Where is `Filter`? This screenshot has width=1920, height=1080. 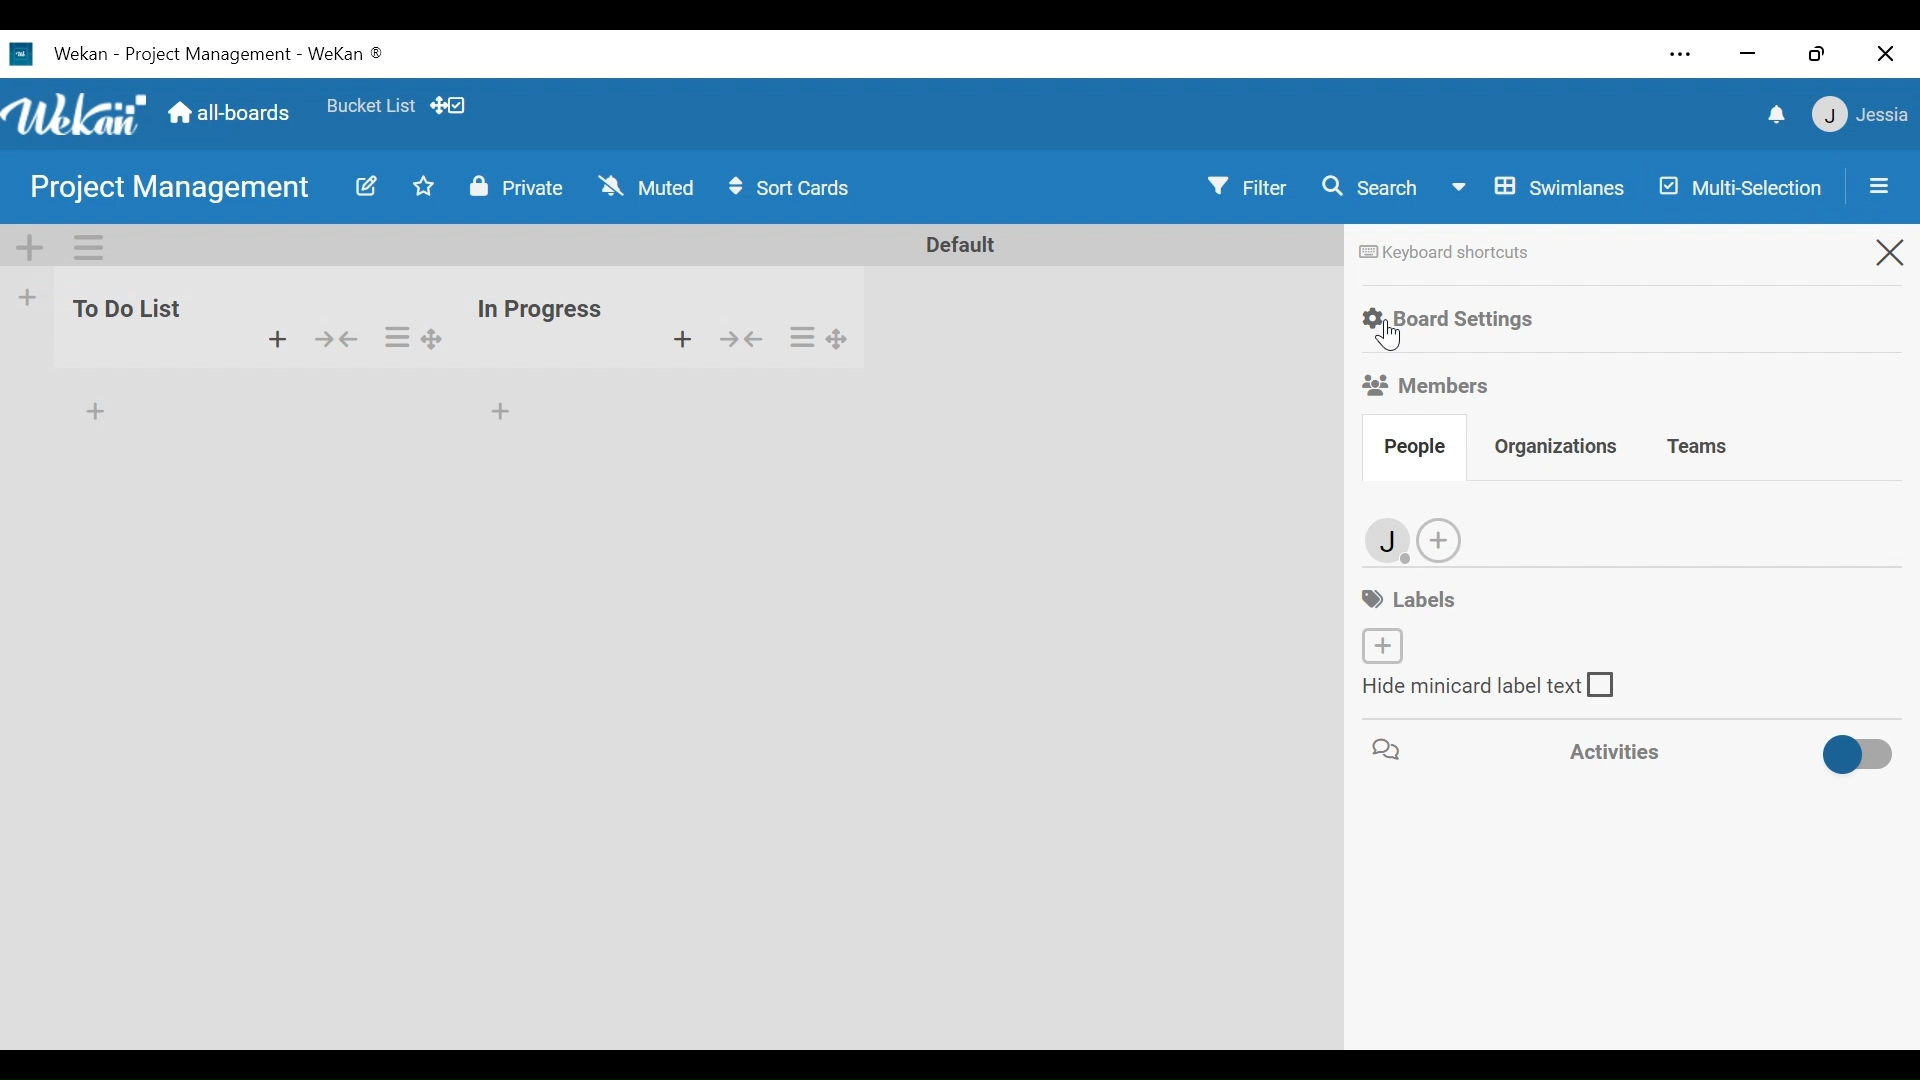 Filter is located at coordinates (1247, 187).